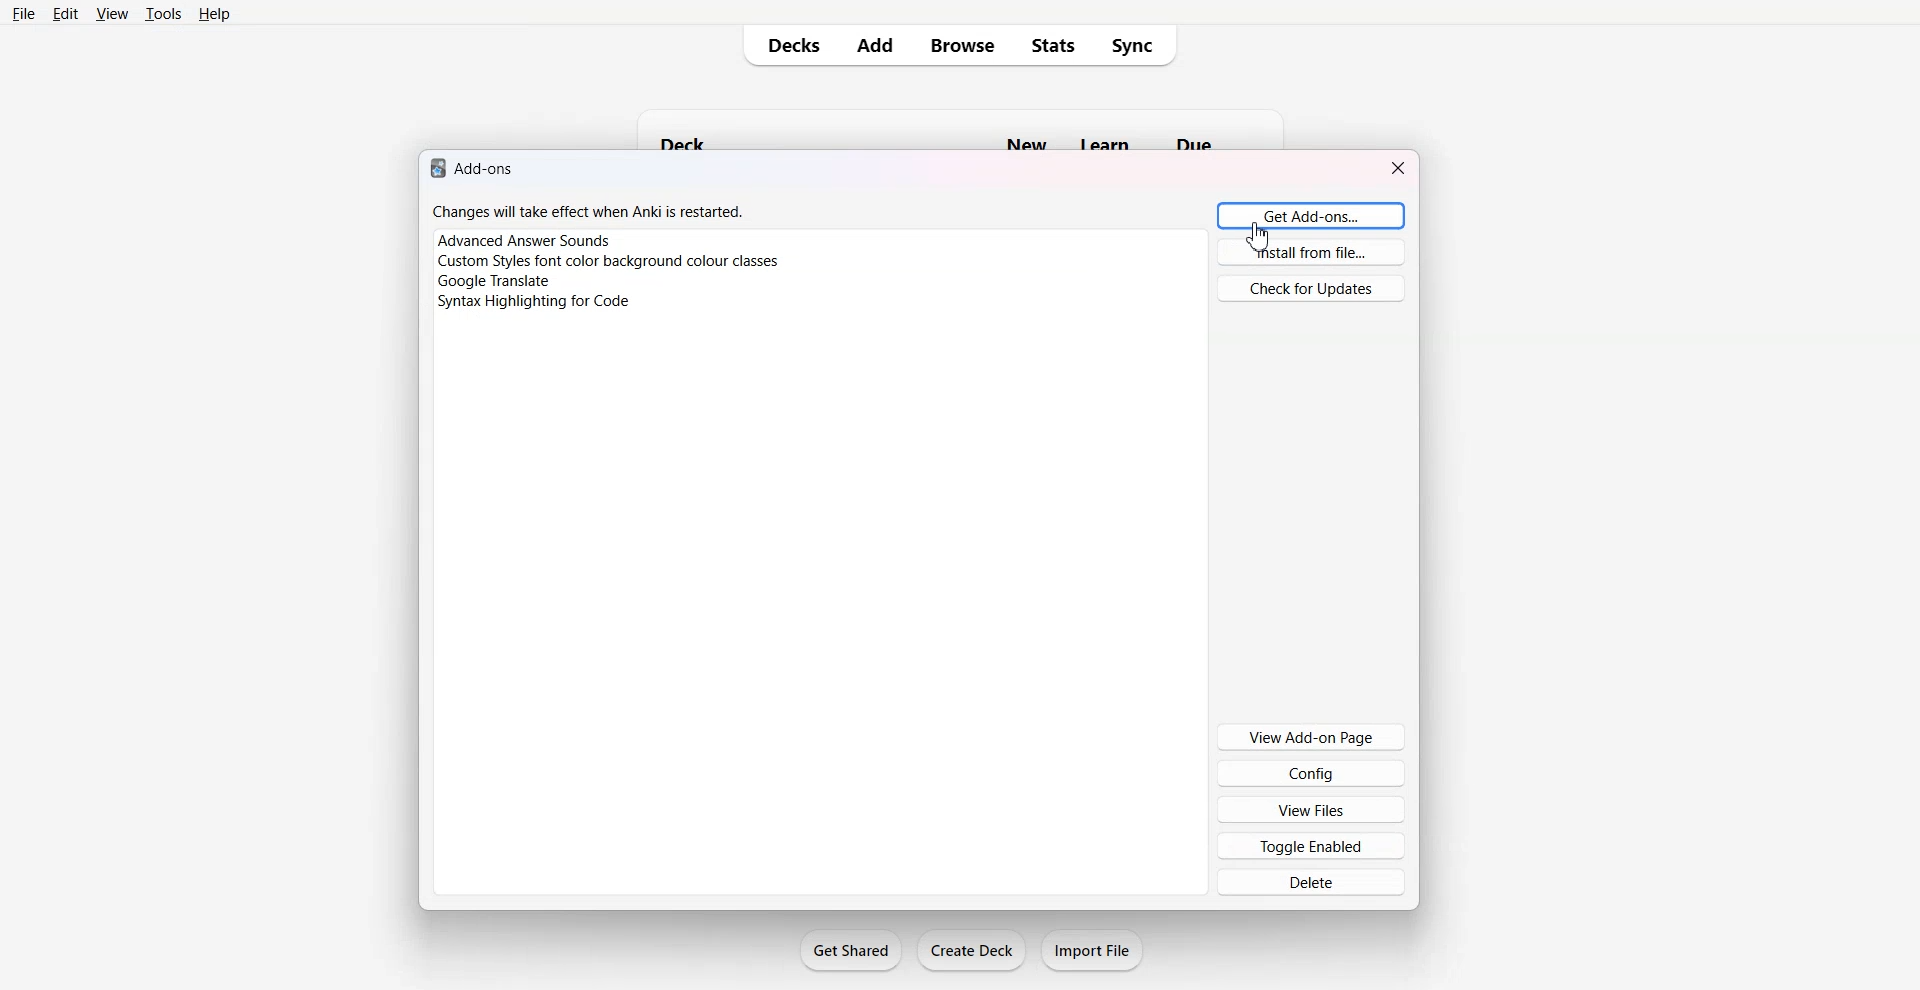 The height and width of the screenshot is (990, 1920). What do you see at coordinates (876, 46) in the screenshot?
I see `Add` at bounding box center [876, 46].